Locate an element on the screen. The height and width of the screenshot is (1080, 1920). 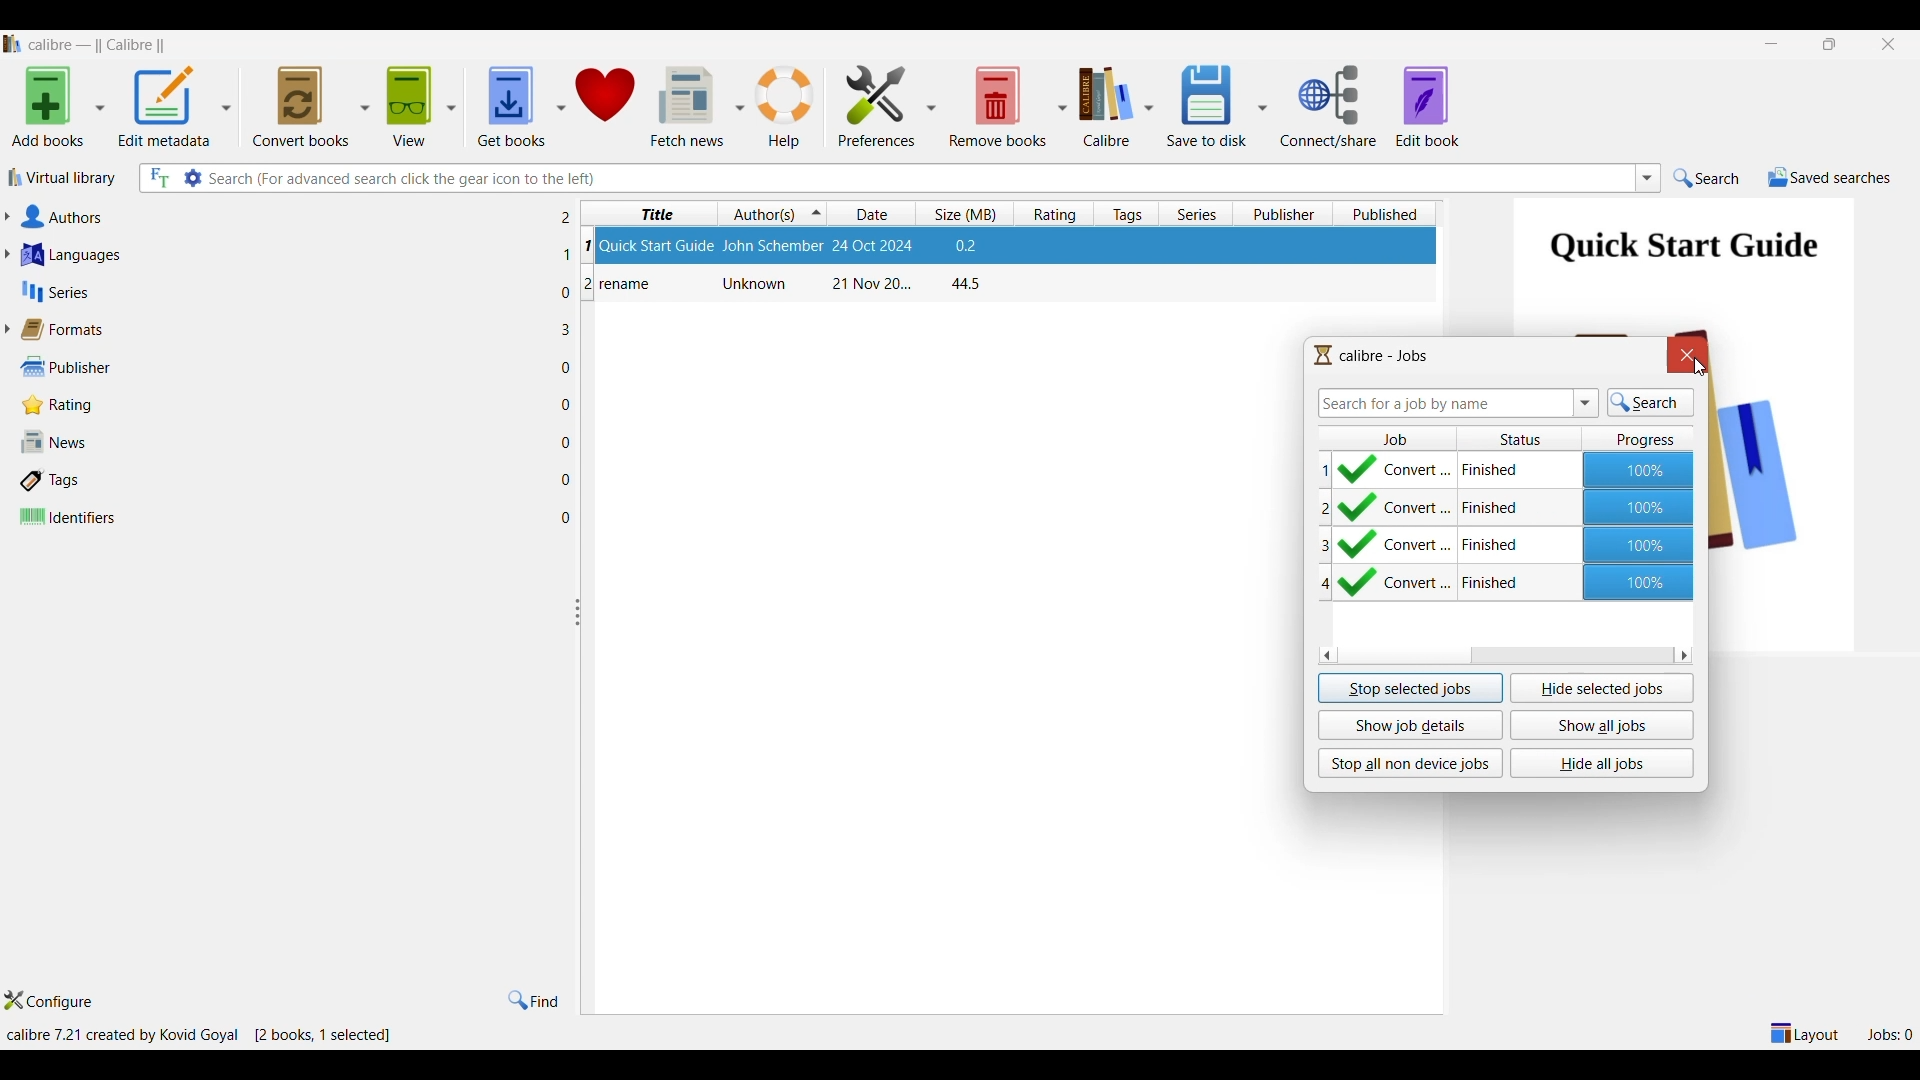
Virtual library is located at coordinates (62, 178).